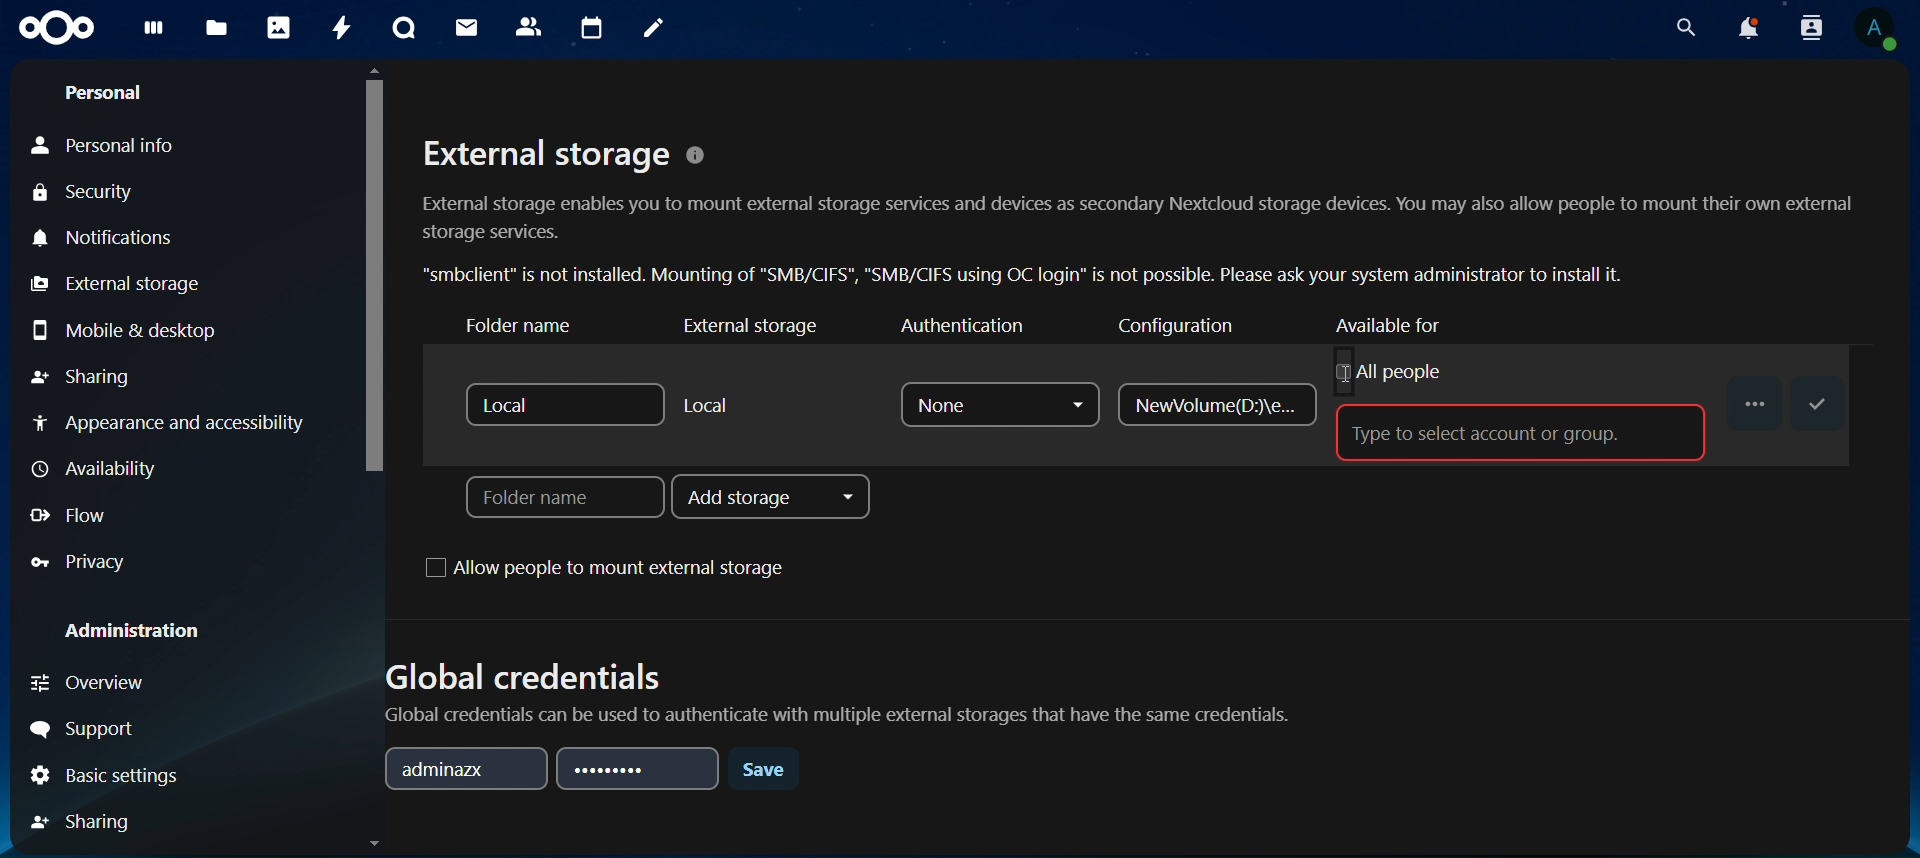  What do you see at coordinates (641, 769) in the screenshot?
I see `password` at bounding box center [641, 769].